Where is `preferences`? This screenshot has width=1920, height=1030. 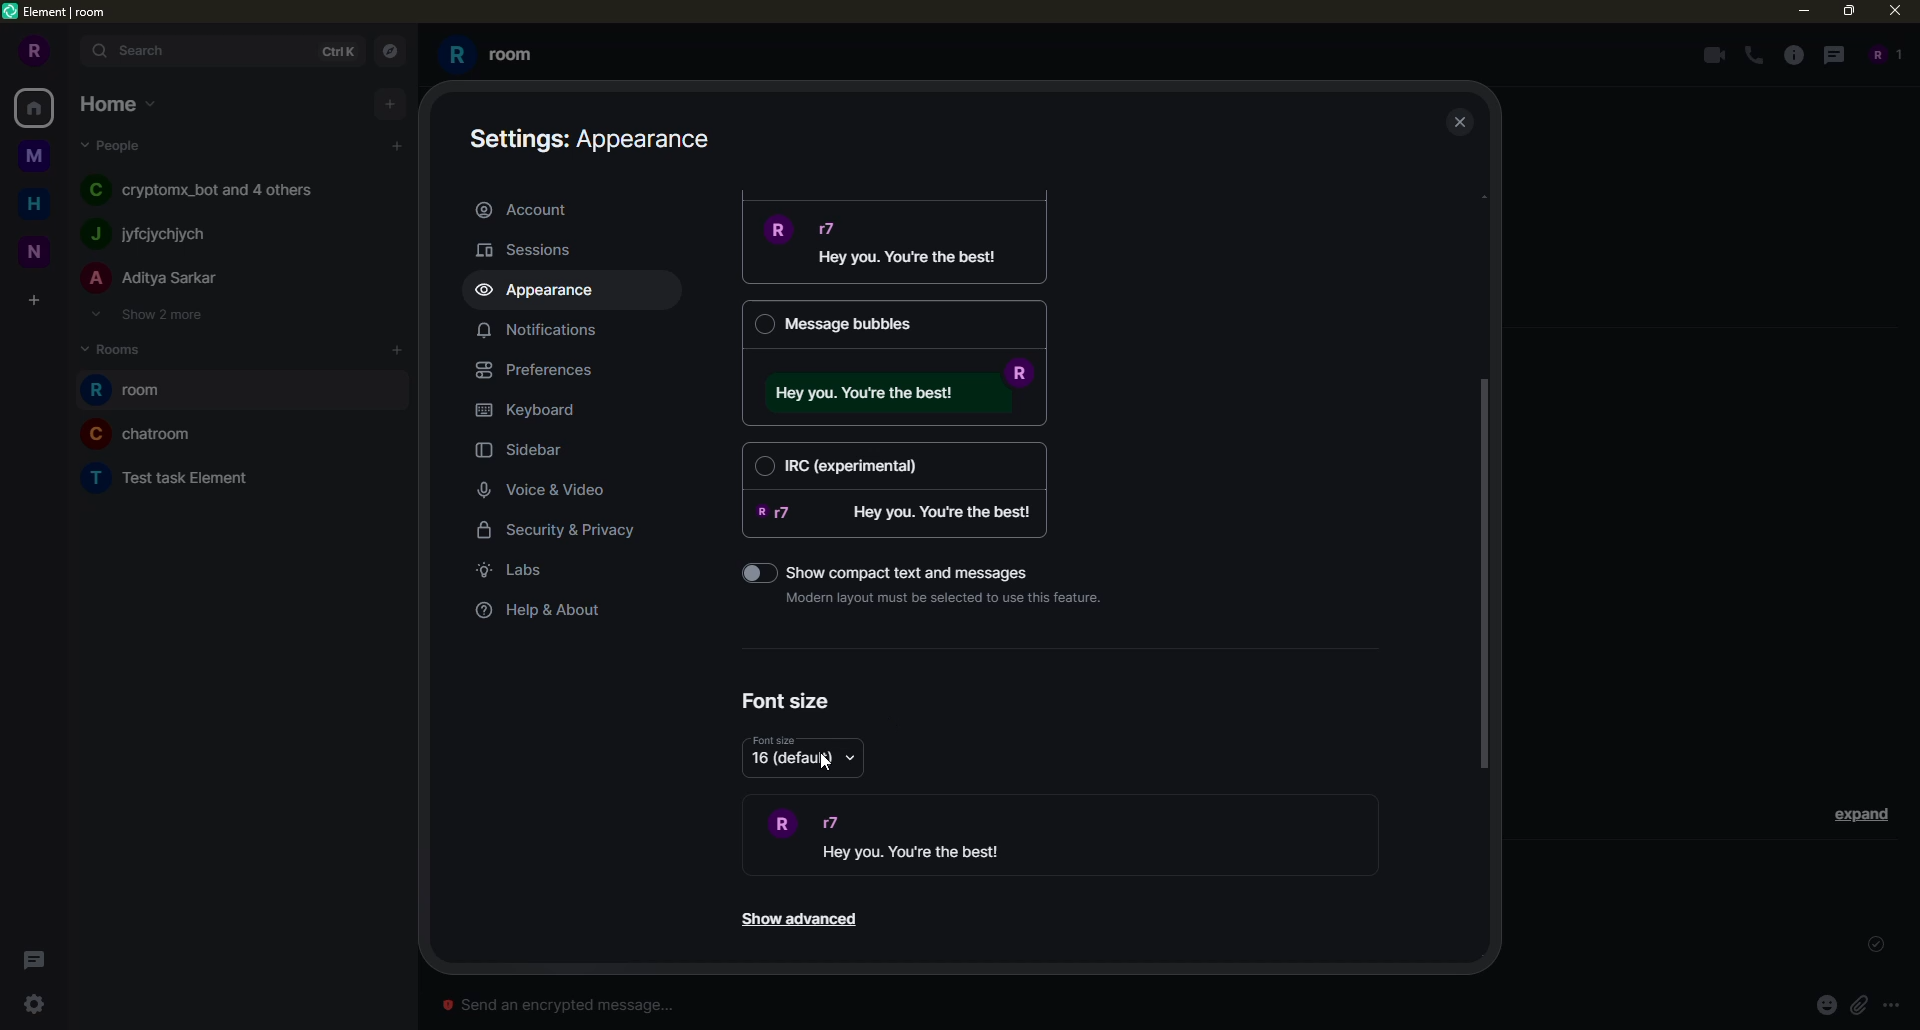 preferences is located at coordinates (543, 370).